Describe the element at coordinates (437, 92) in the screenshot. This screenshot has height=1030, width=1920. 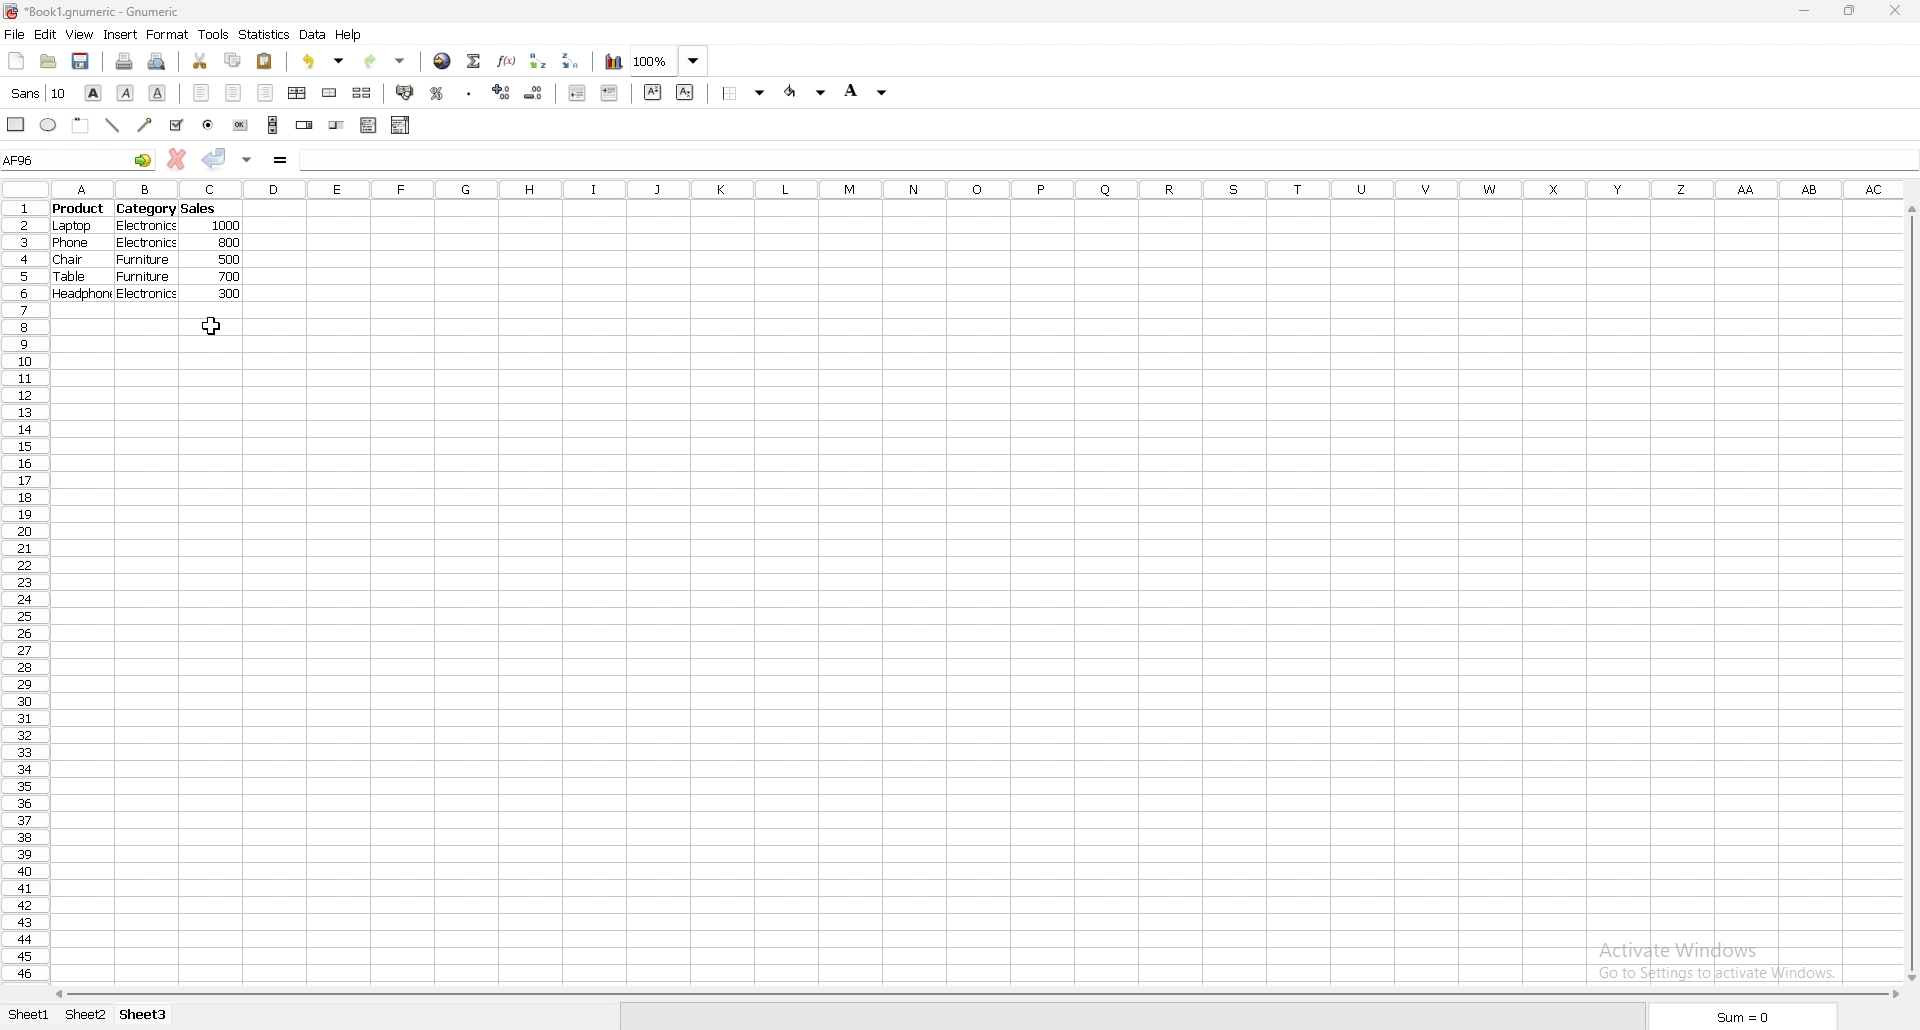
I see `percentage` at that location.